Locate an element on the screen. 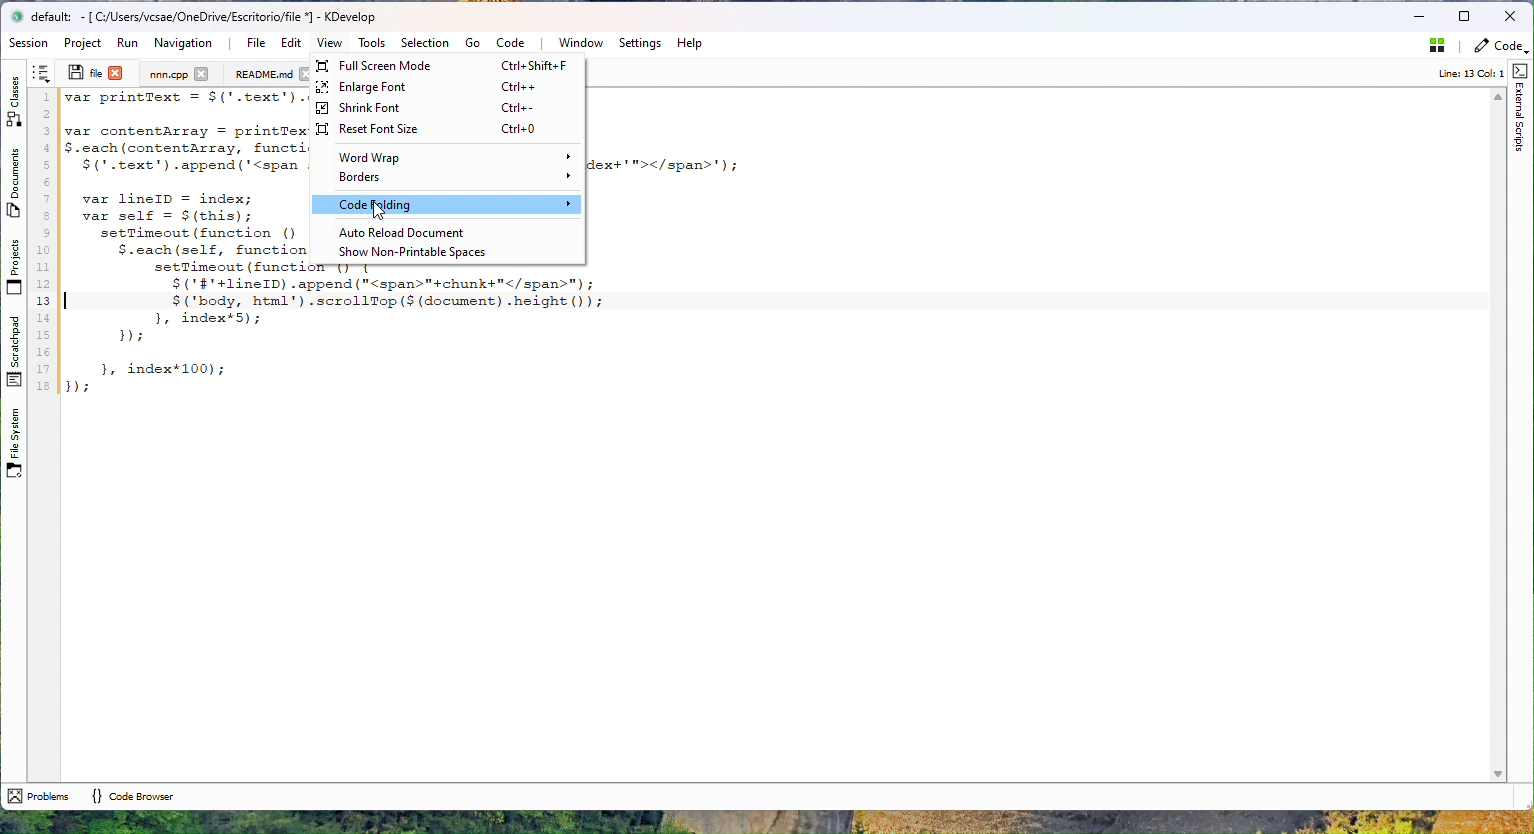 The width and height of the screenshot is (1534, 834).  is located at coordinates (472, 43).